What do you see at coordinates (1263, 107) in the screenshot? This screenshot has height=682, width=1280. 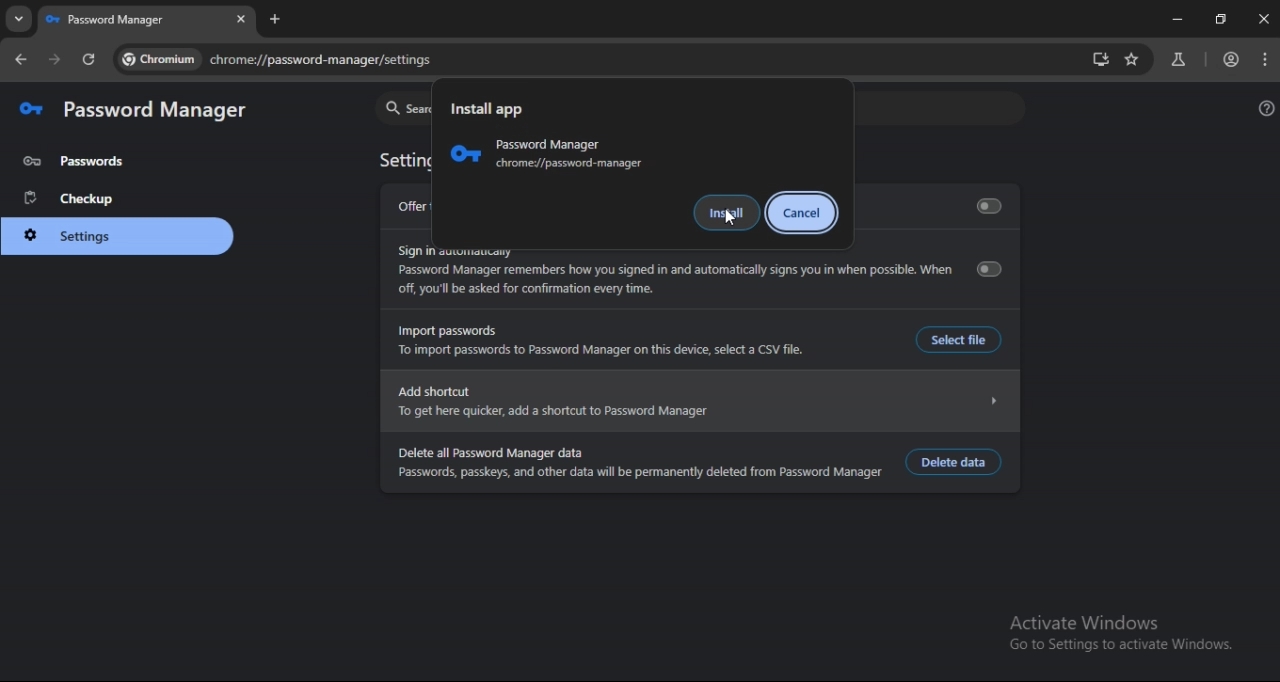 I see `get help` at bounding box center [1263, 107].